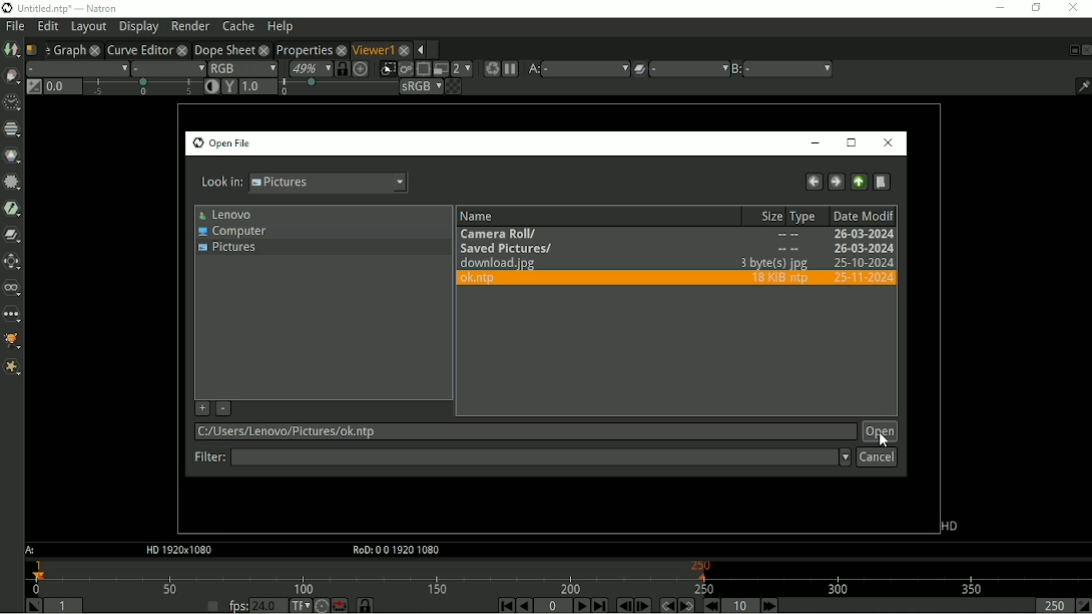 The height and width of the screenshot is (614, 1092). Describe the element at coordinates (510, 69) in the screenshot. I see `Pause updates` at that location.